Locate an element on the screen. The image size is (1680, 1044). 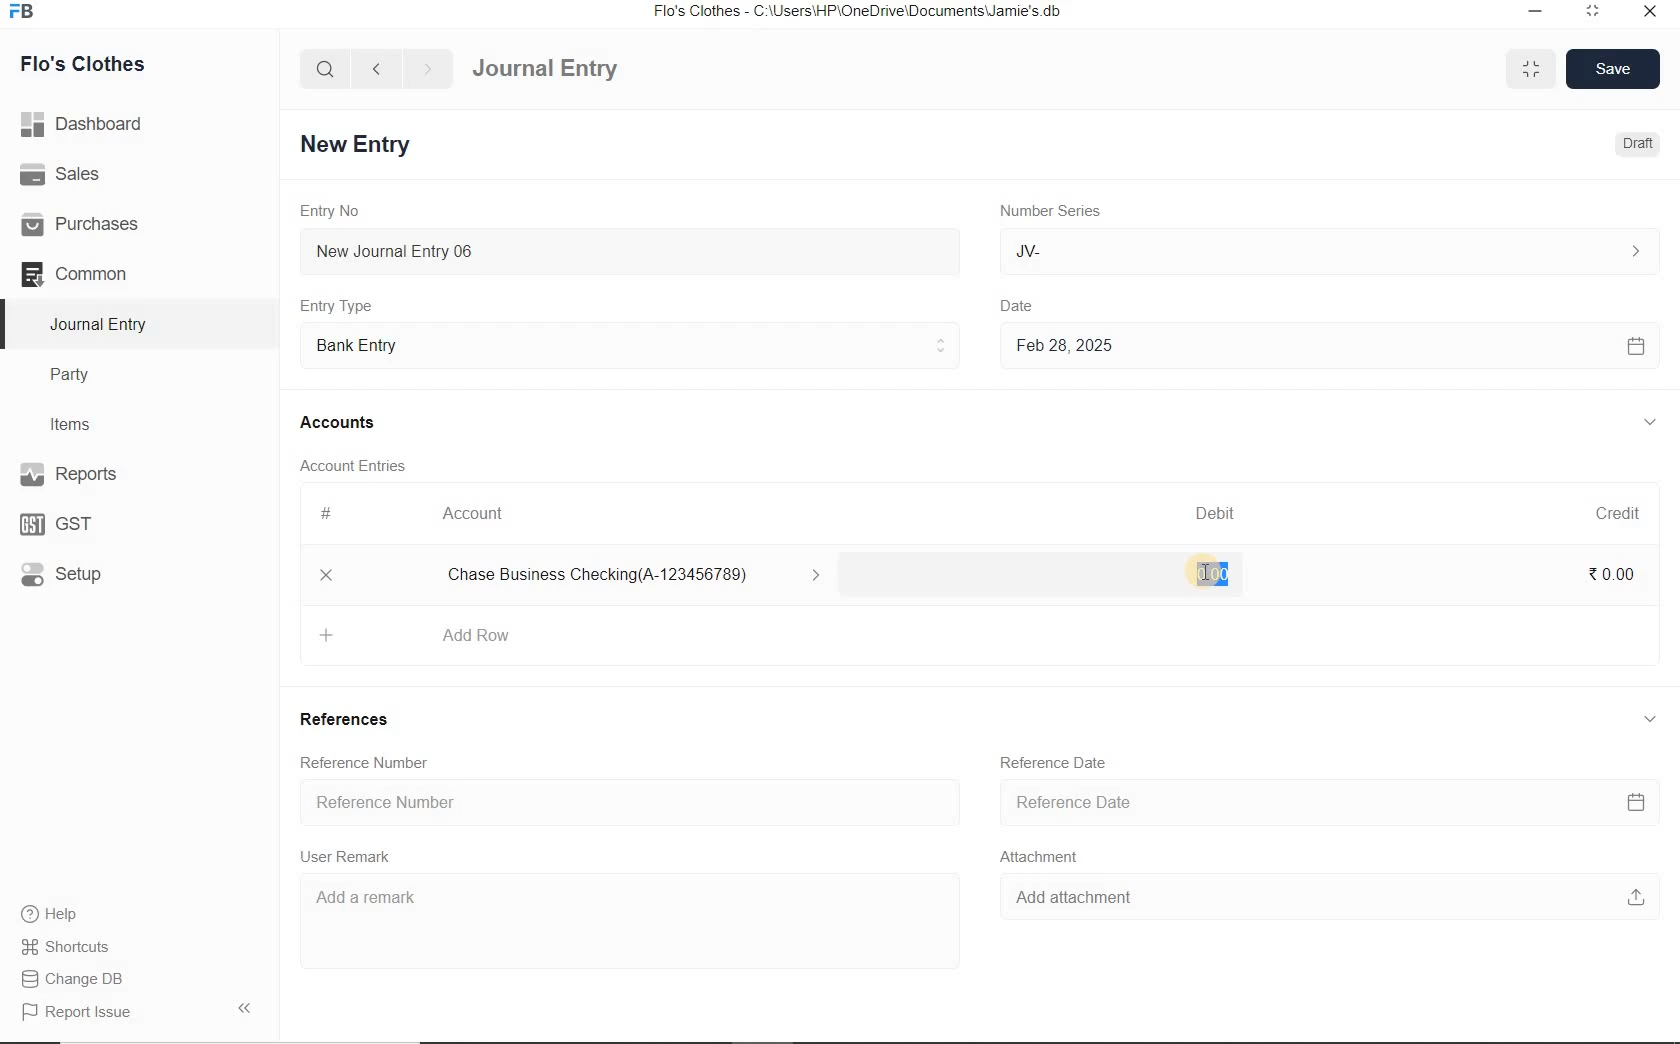
Entry Type is located at coordinates (343, 305).